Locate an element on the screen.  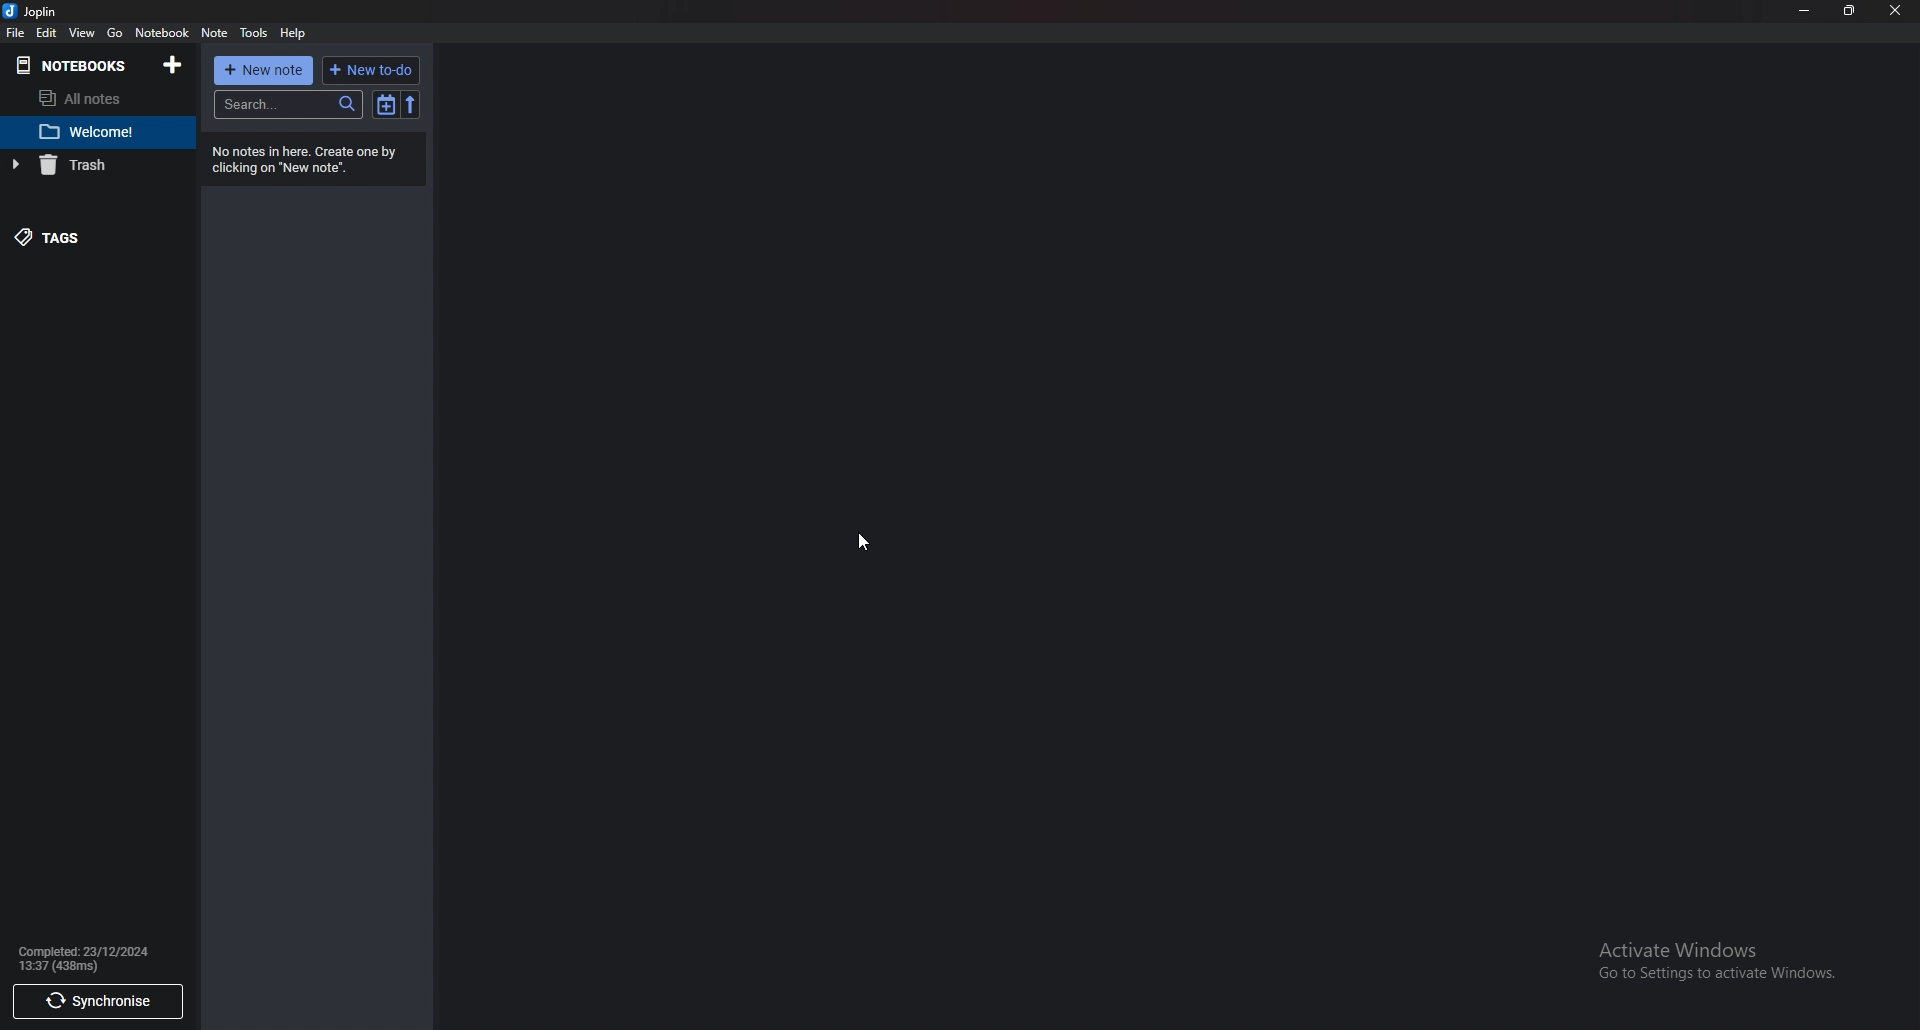
edit is located at coordinates (48, 33).